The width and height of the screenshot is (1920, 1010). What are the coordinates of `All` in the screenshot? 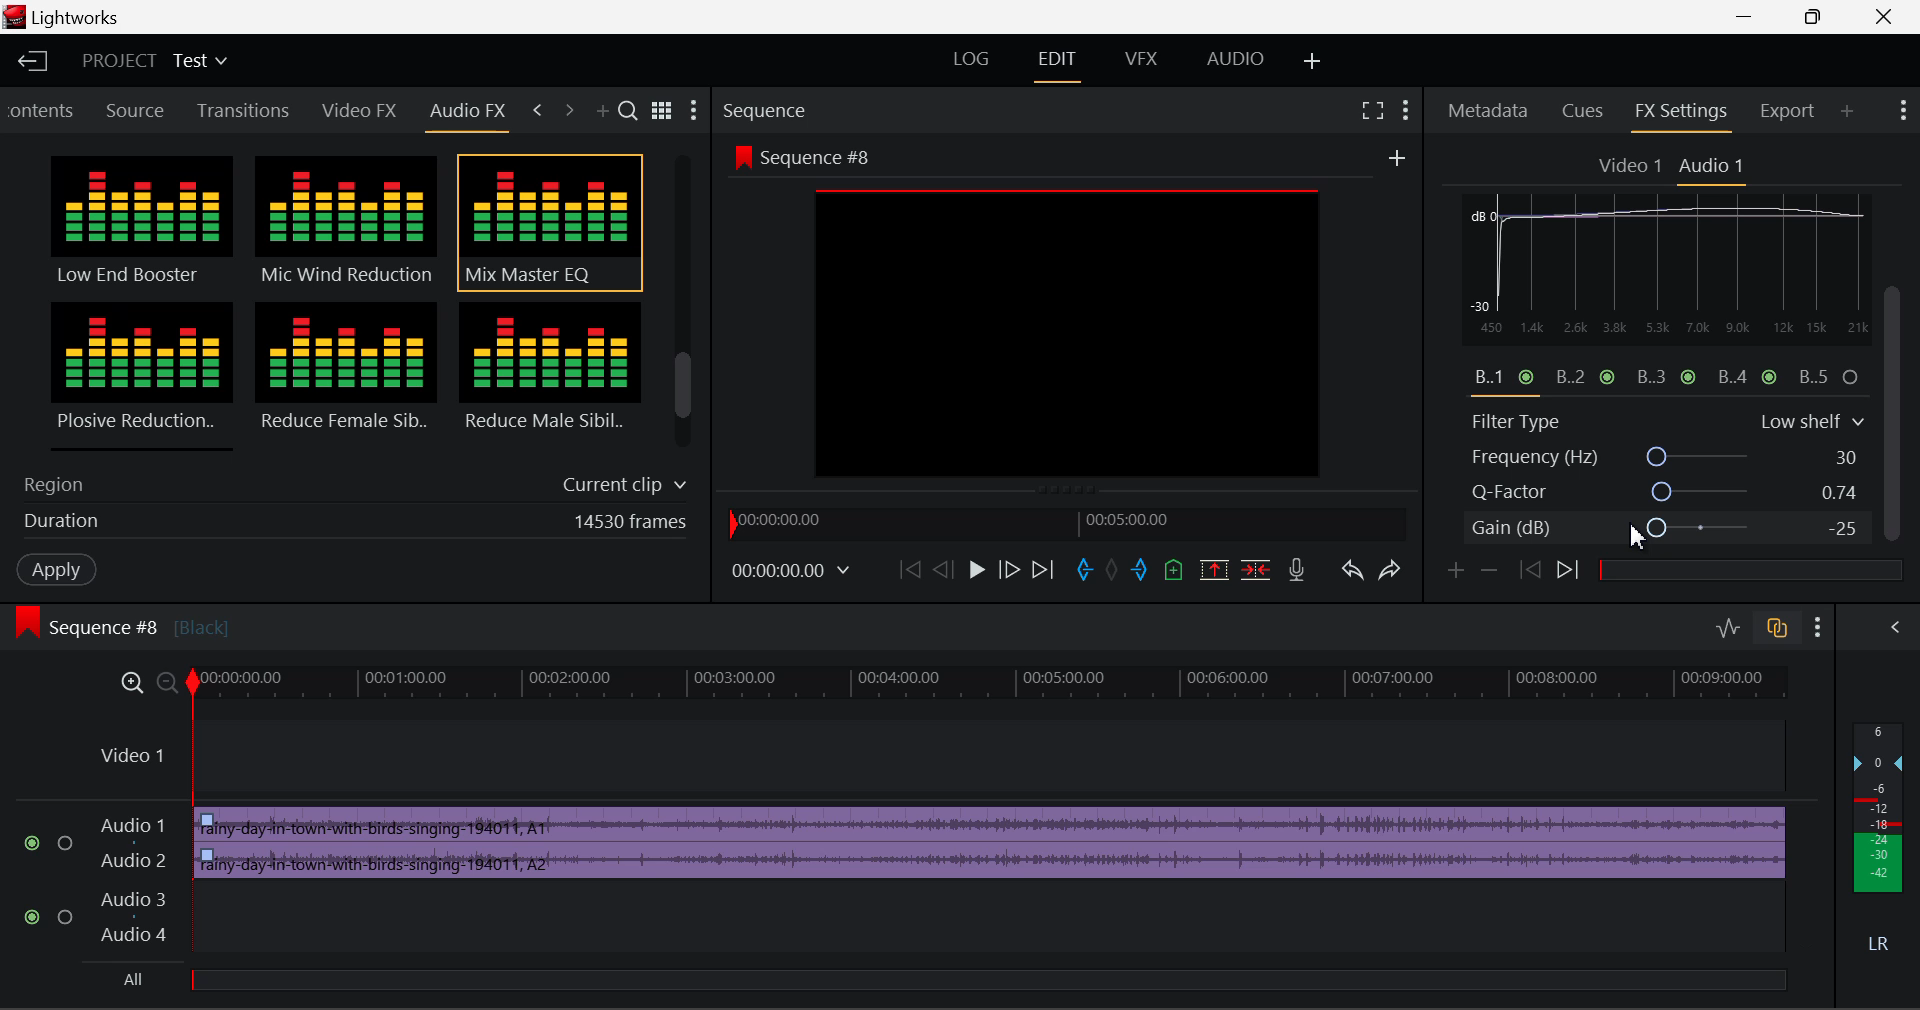 It's located at (143, 978).